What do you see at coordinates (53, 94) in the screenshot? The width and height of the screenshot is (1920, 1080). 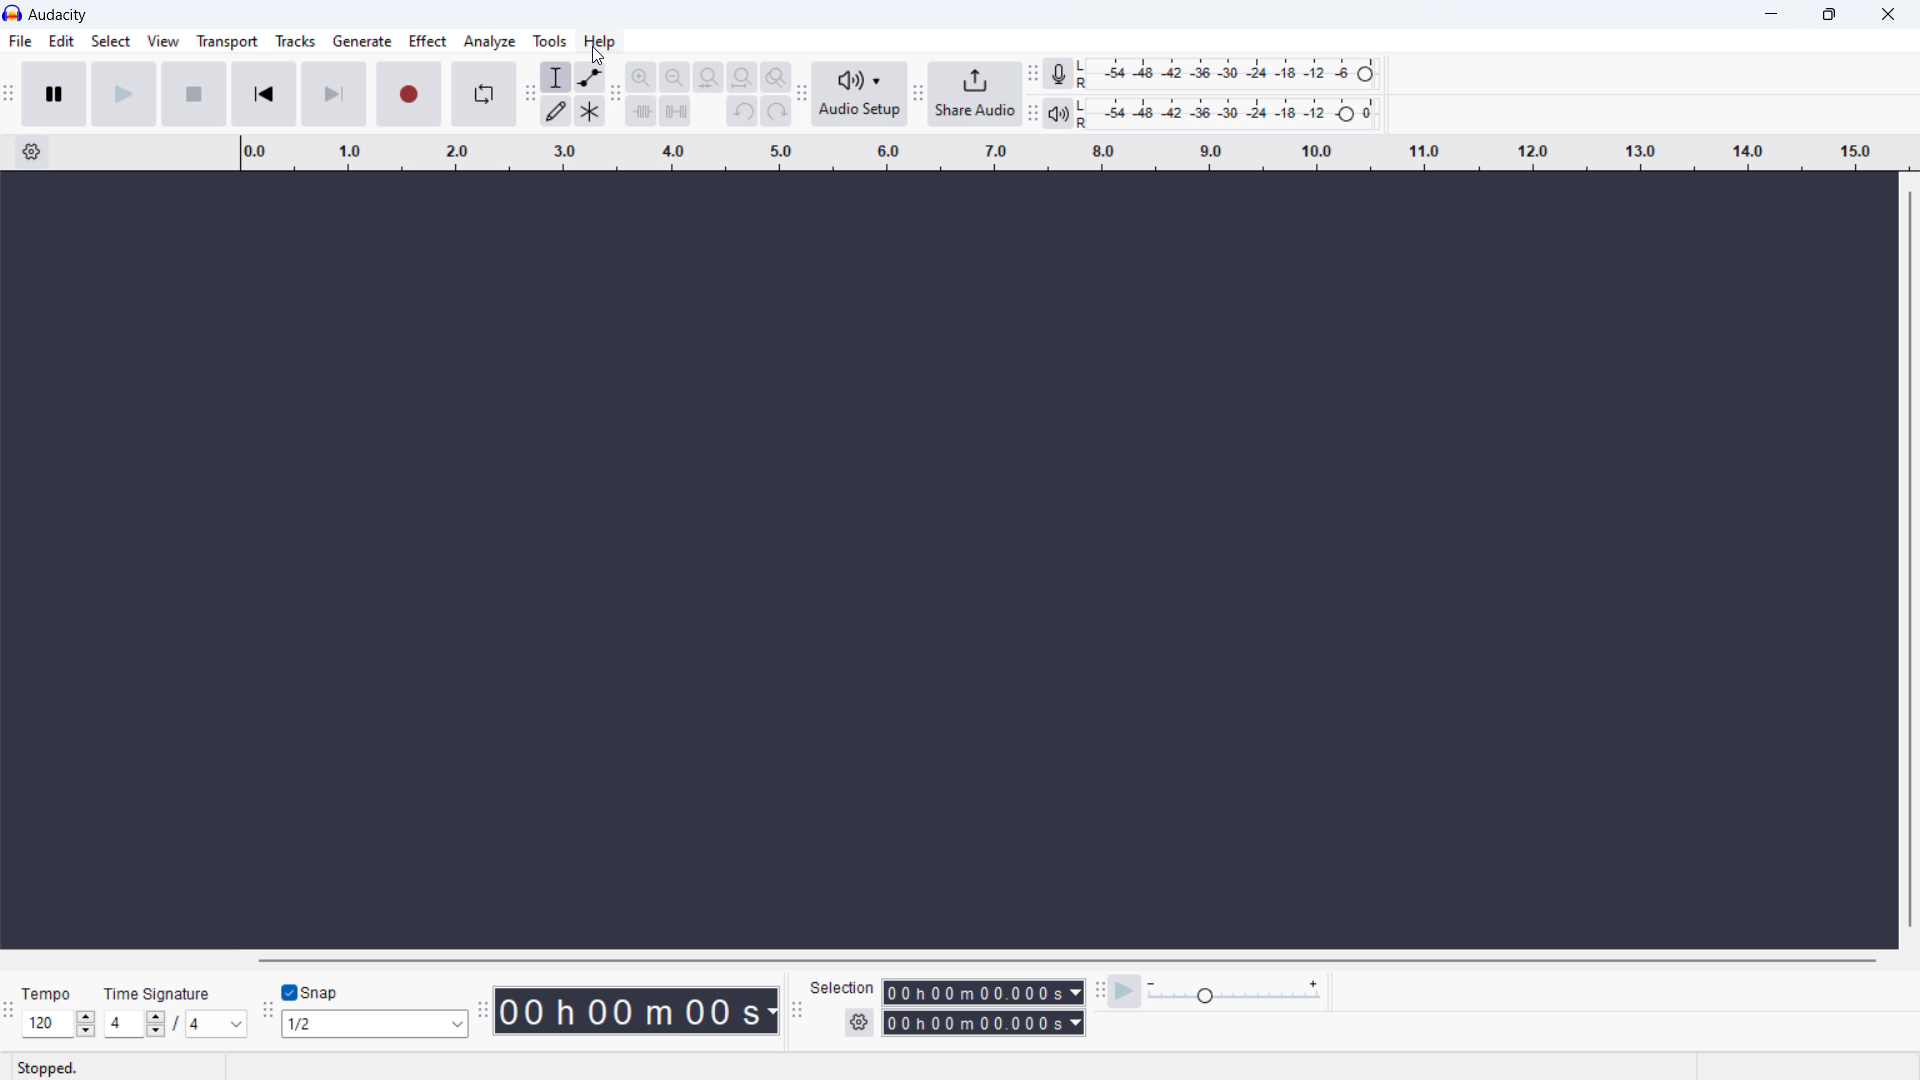 I see `pause` at bounding box center [53, 94].